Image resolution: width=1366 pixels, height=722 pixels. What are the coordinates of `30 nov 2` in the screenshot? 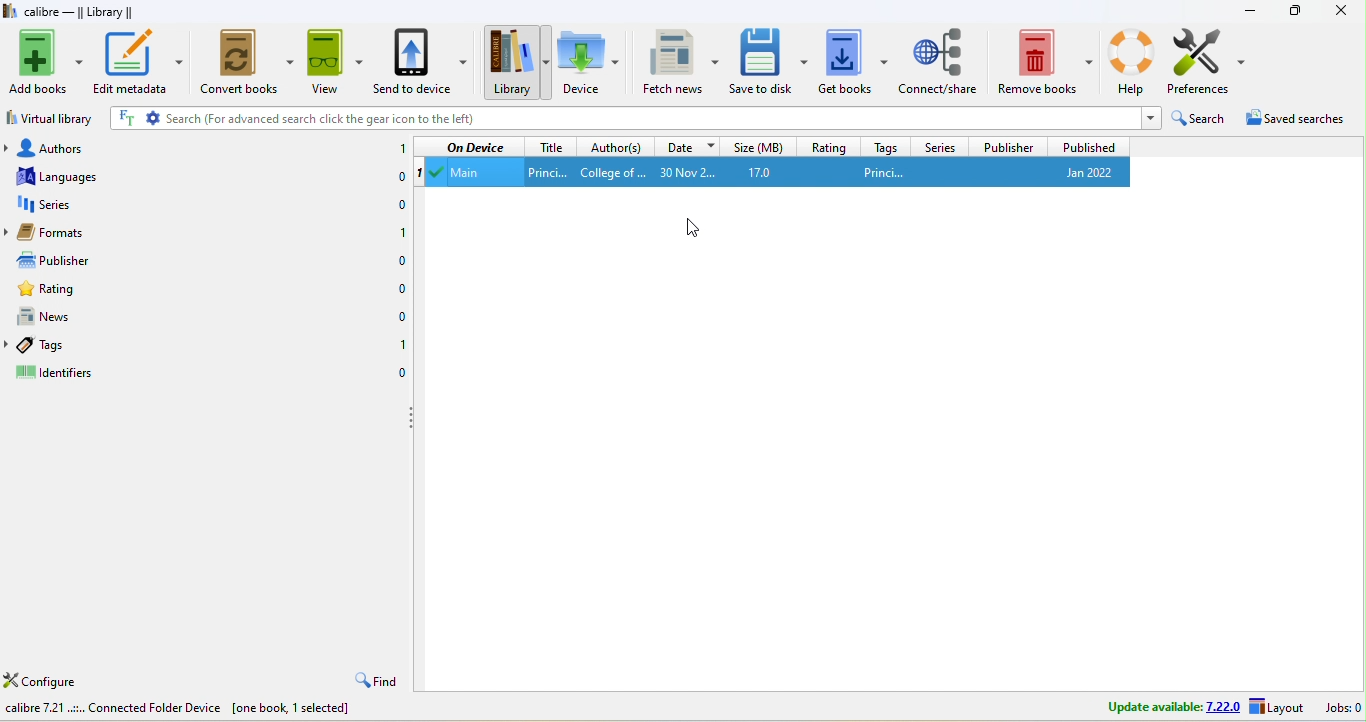 It's located at (694, 172).